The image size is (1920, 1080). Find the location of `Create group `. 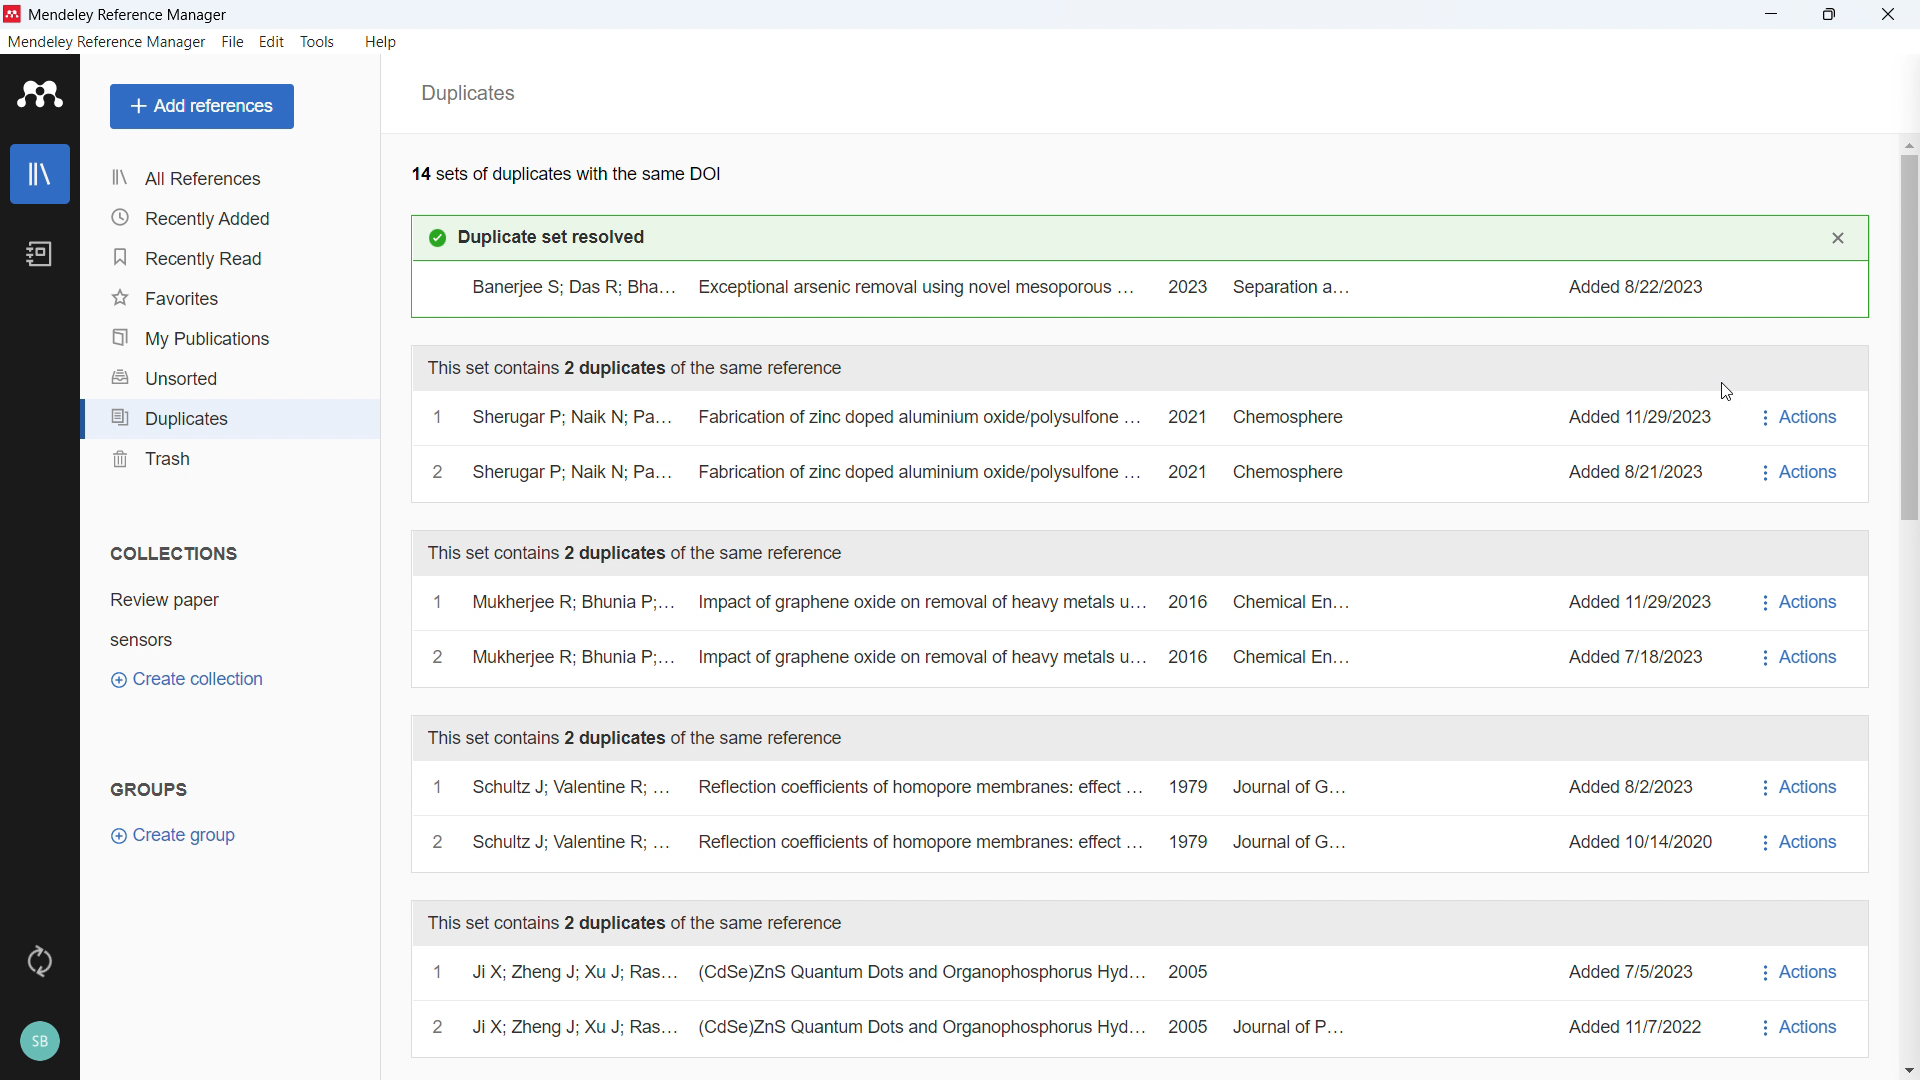

Create group  is located at coordinates (177, 836).